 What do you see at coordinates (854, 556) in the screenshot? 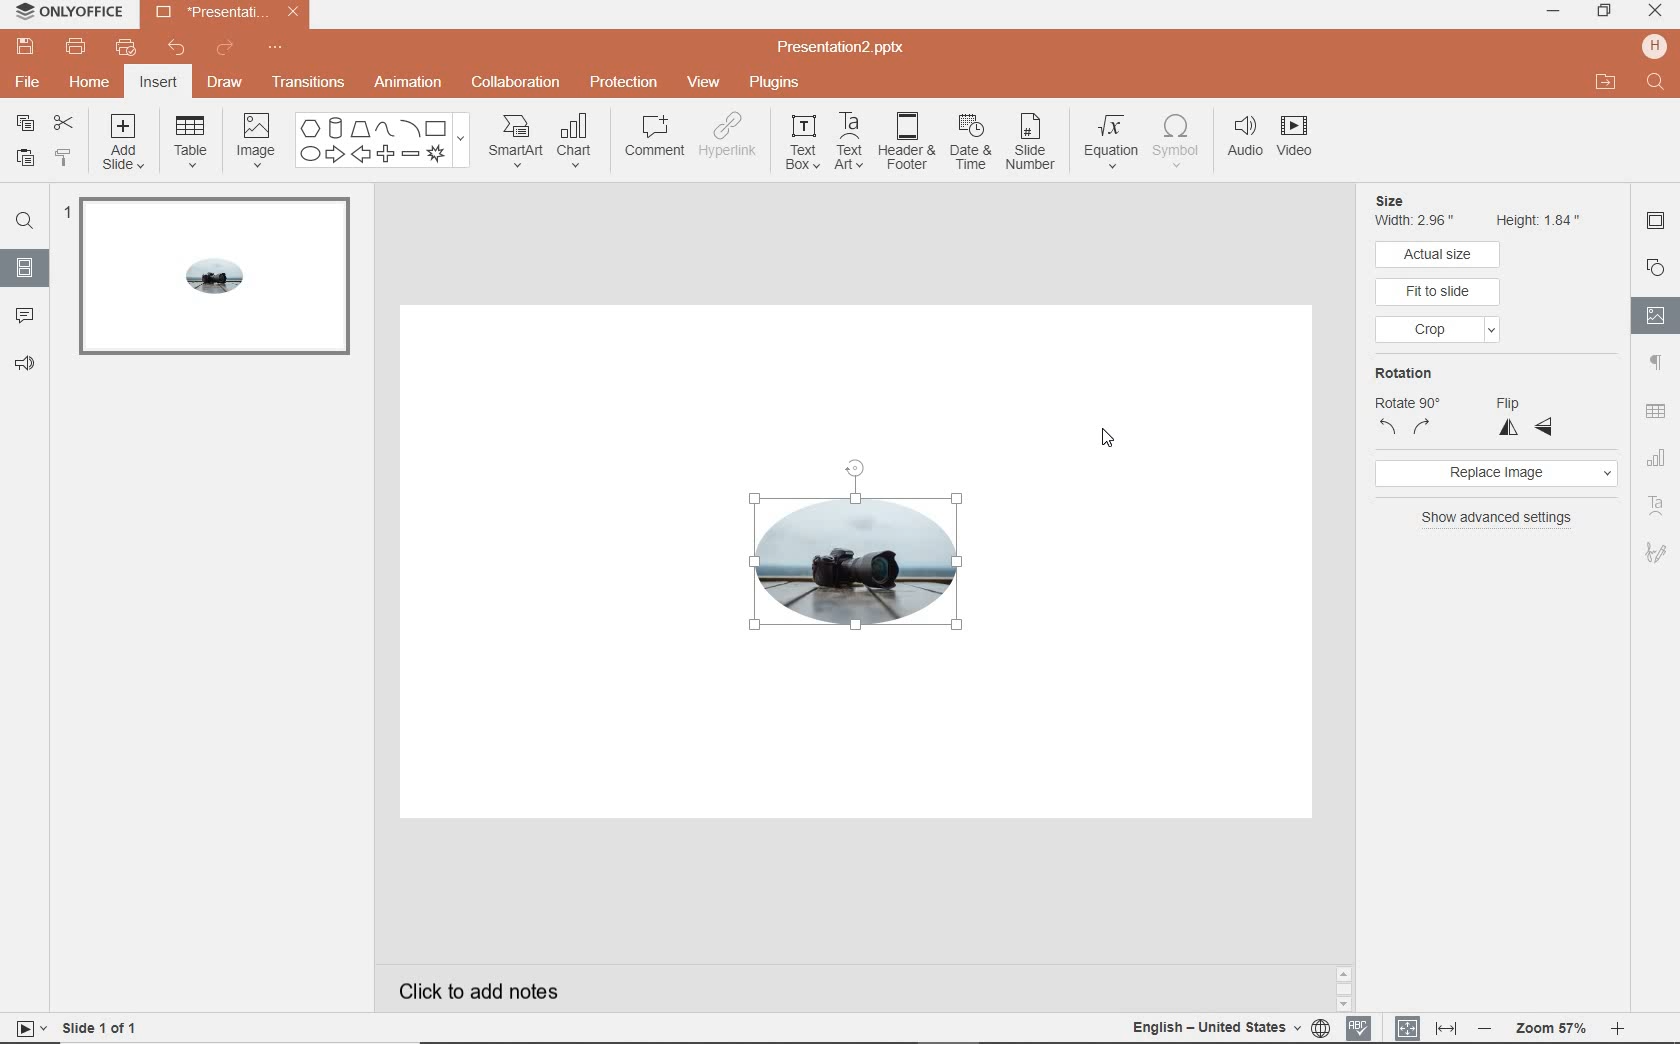
I see `image cropped to oval` at bounding box center [854, 556].